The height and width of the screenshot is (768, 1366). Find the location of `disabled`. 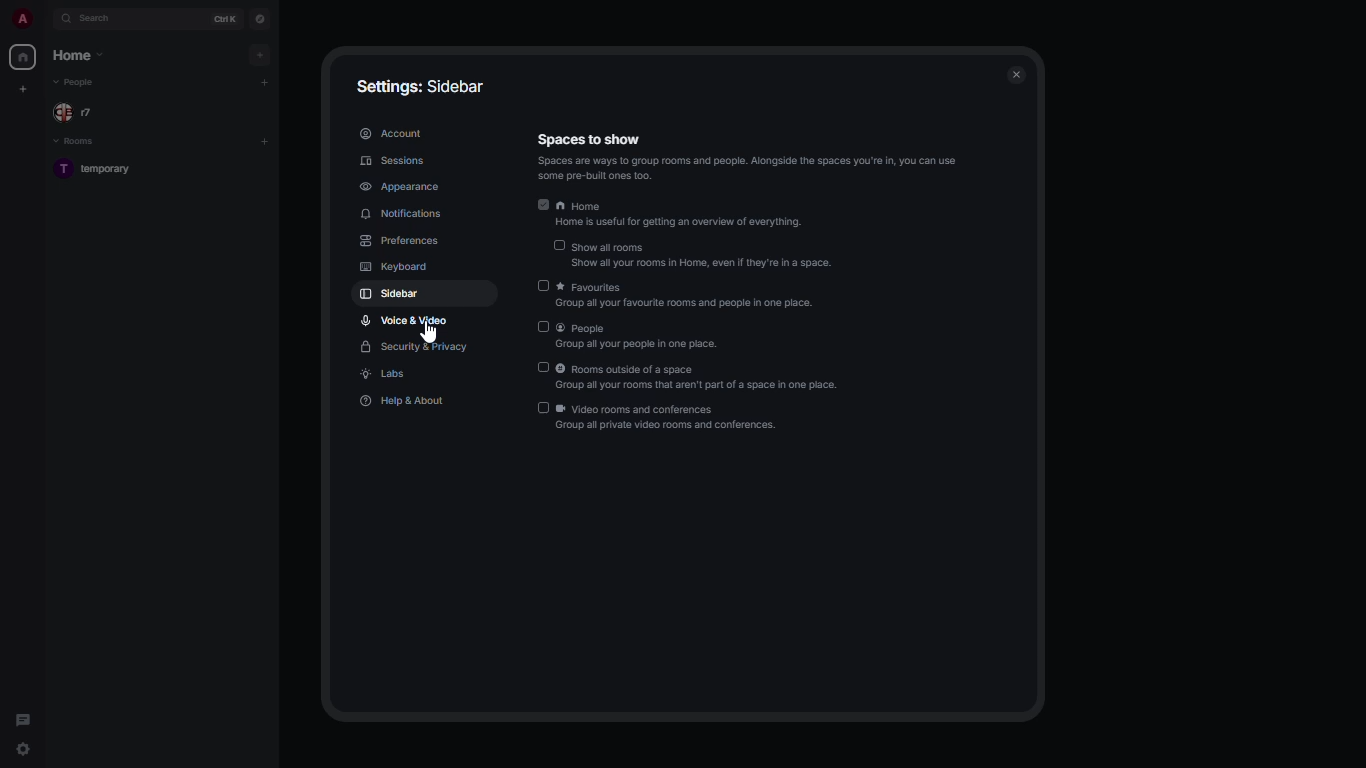

disabled is located at coordinates (559, 246).